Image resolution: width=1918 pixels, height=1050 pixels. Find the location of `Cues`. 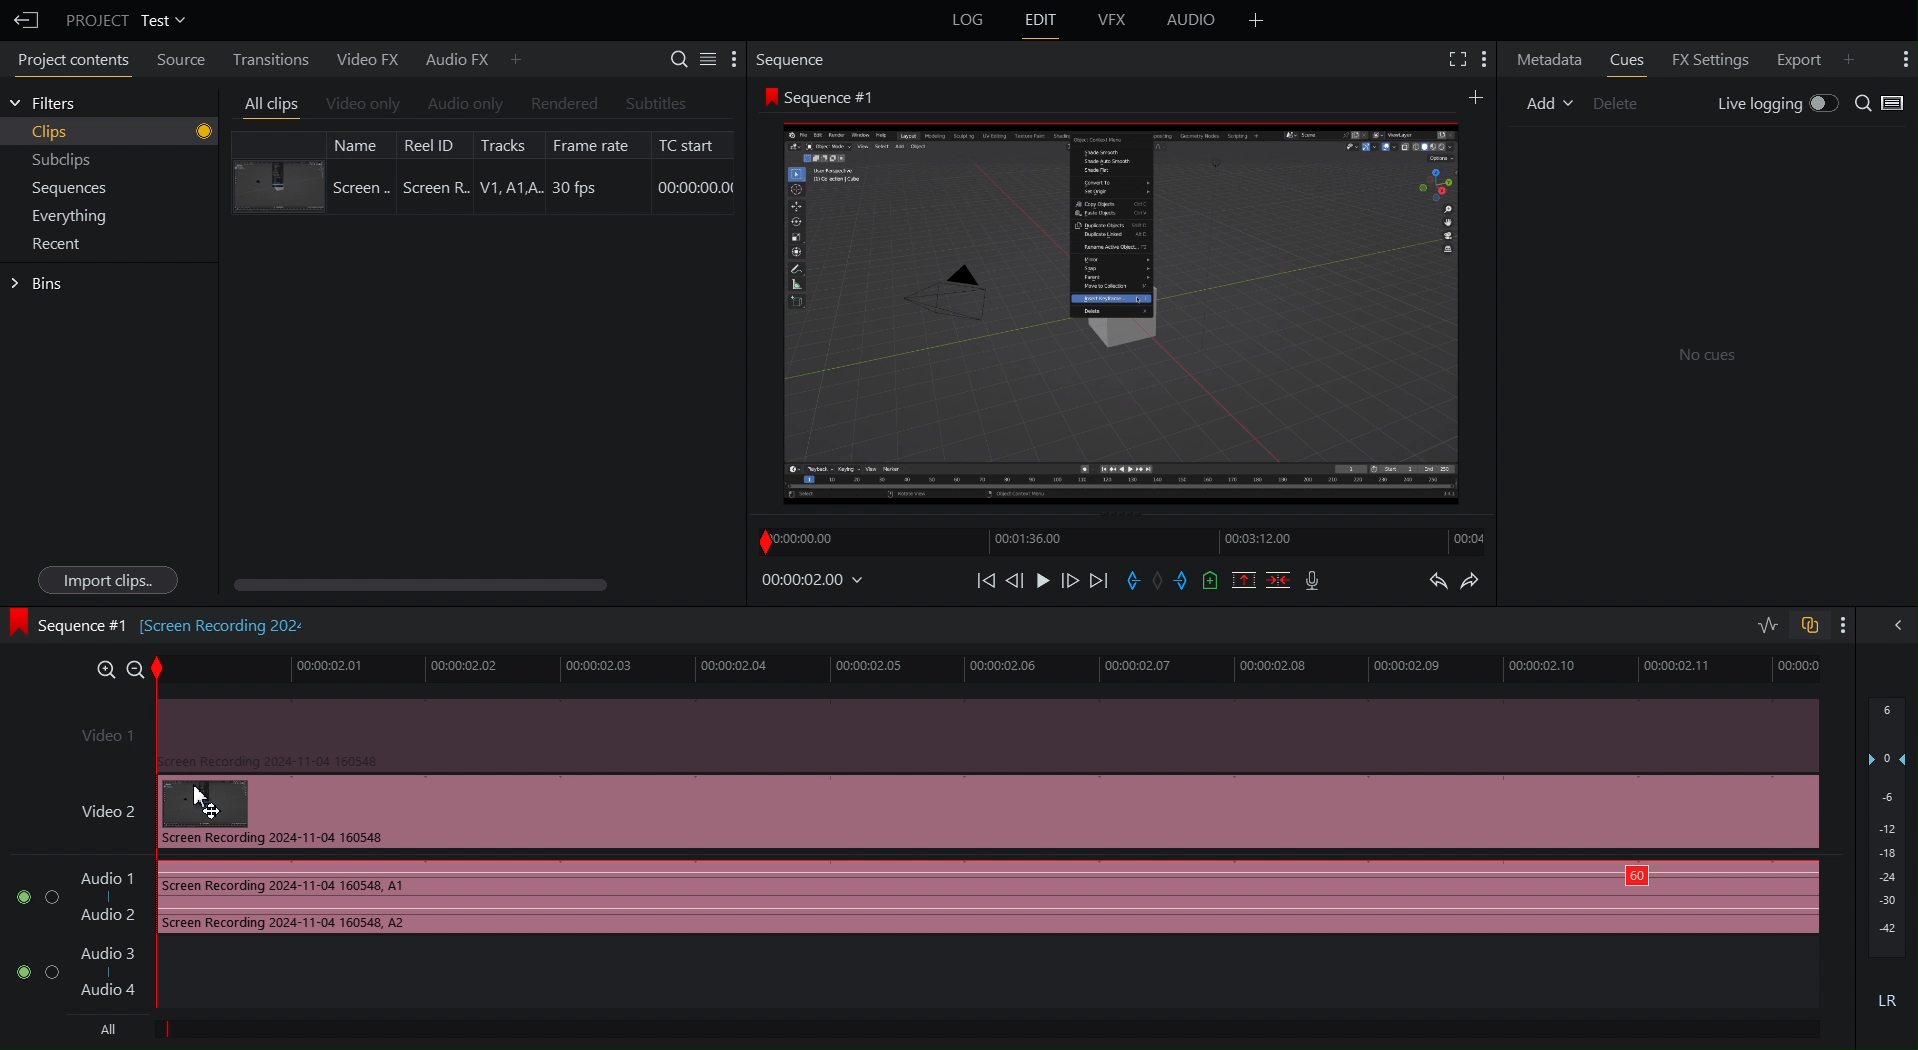

Cues is located at coordinates (1626, 61).